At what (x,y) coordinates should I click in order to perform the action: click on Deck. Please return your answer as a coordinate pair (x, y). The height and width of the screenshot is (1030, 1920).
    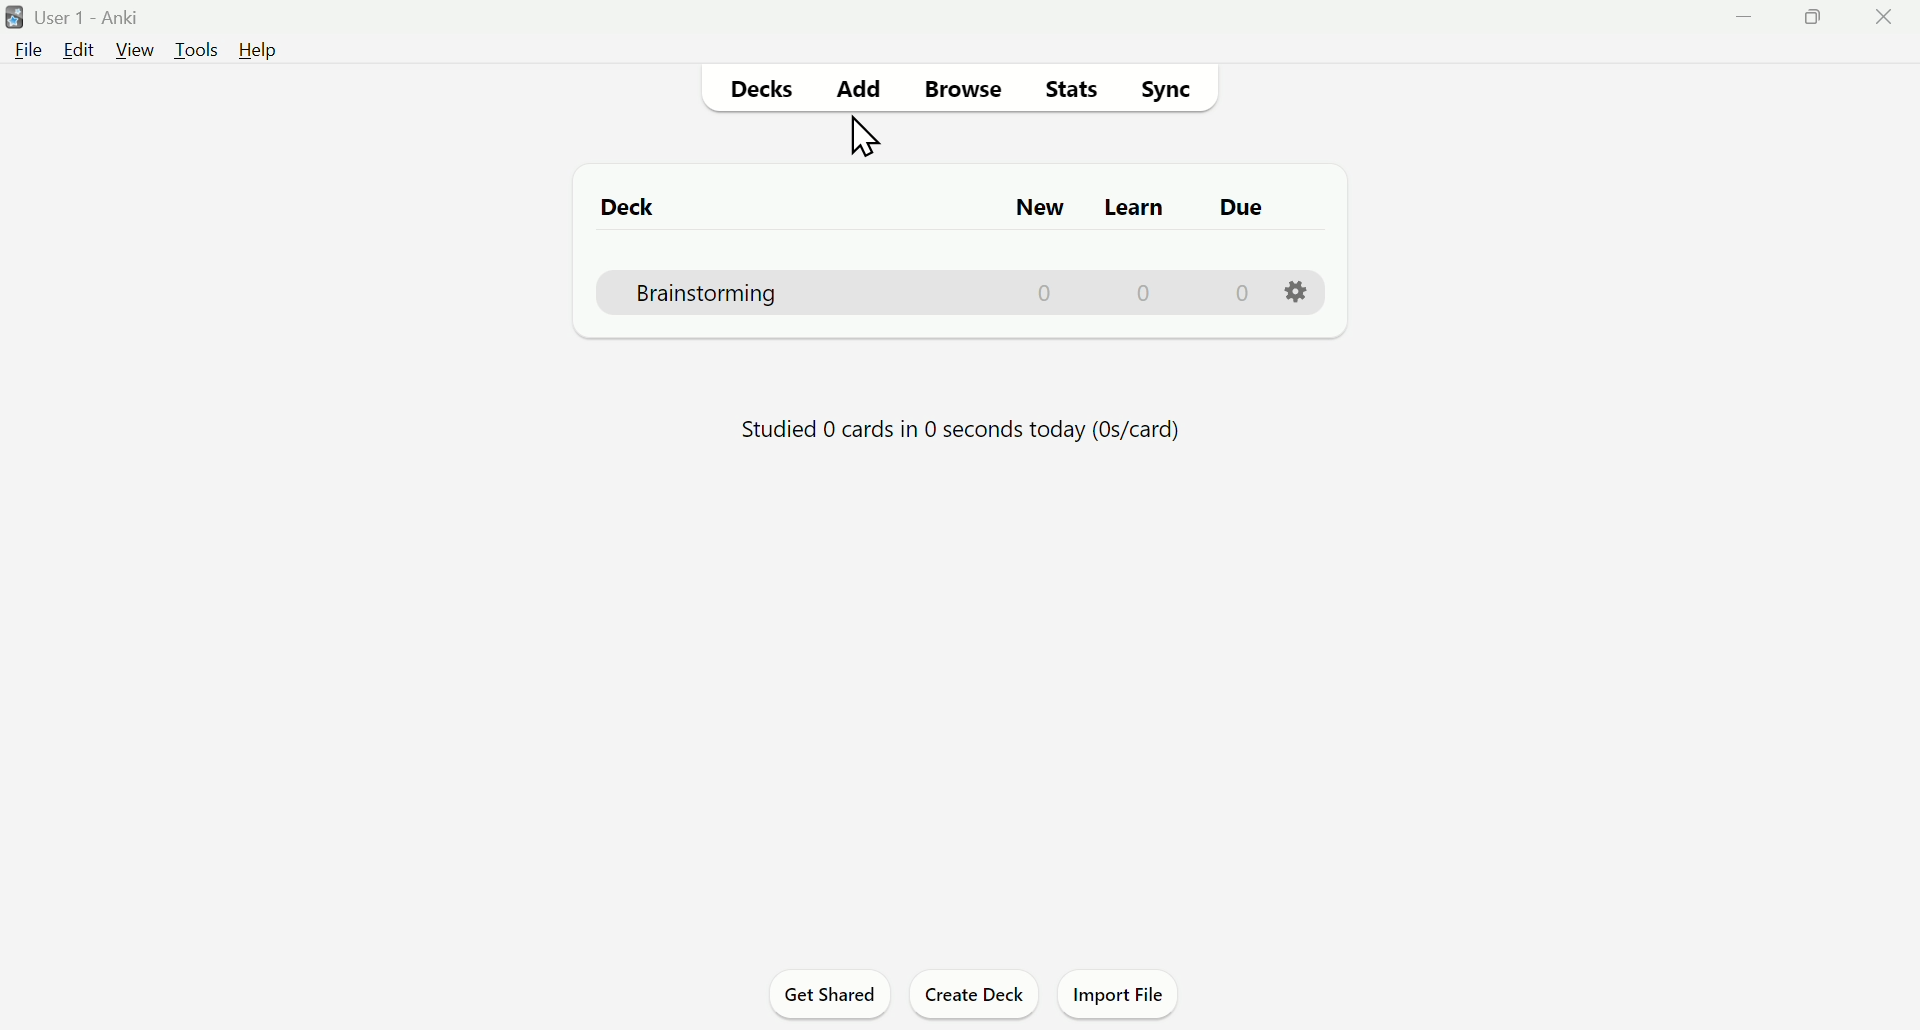
    Looking at the image, I should click on (621, 204).